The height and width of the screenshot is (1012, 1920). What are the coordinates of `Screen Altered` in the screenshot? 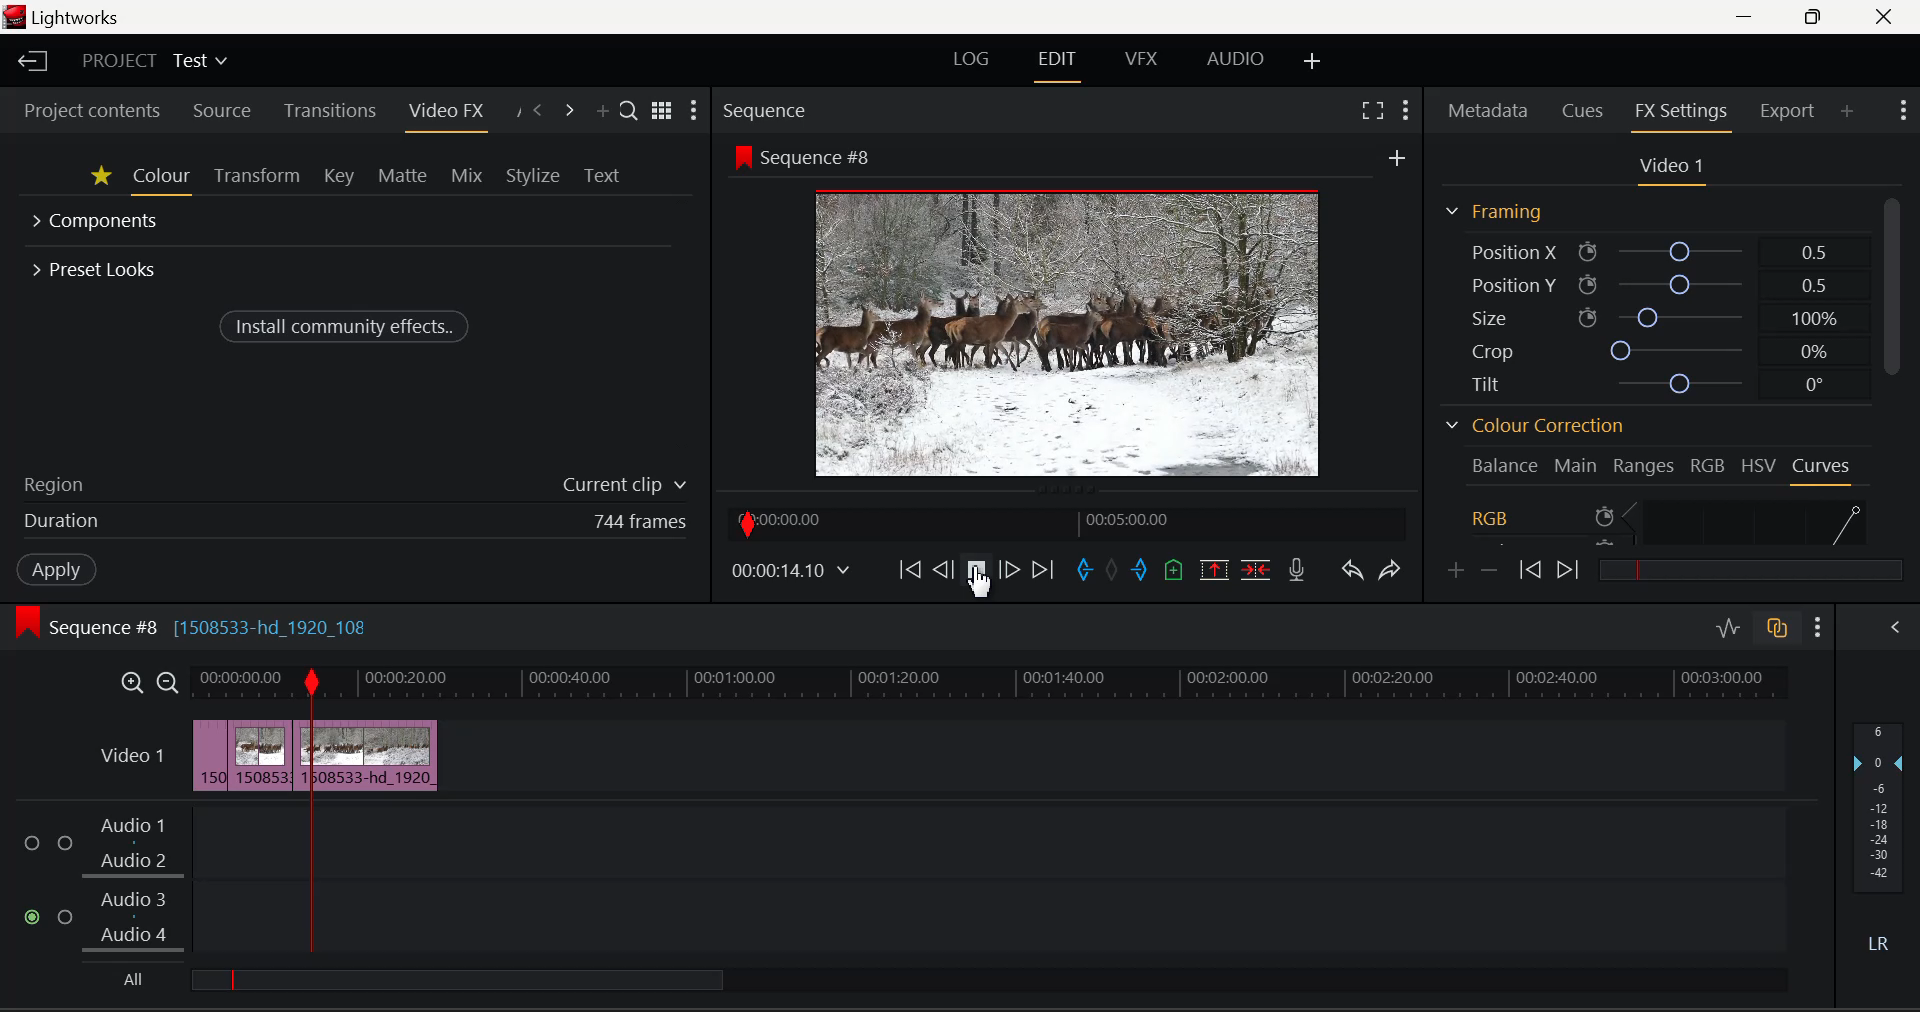 It's located at (1068, 332).